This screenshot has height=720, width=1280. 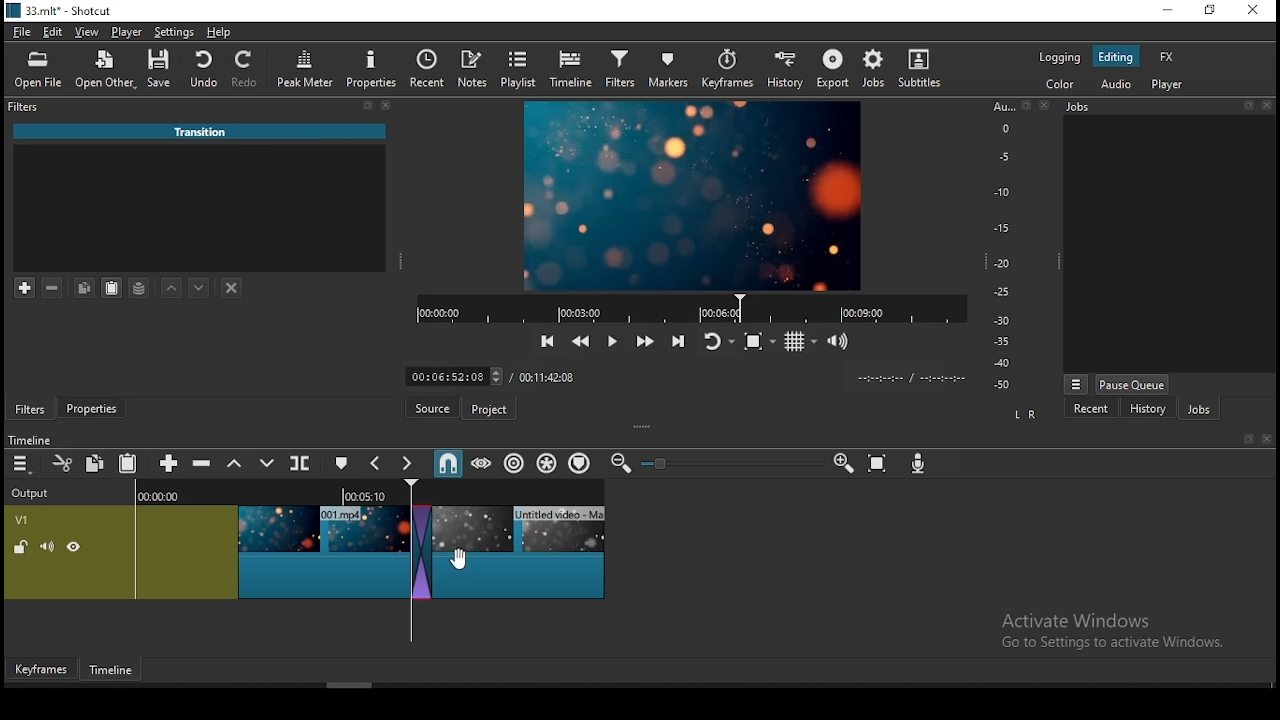 What do you see at coordinates (236, 463) in the screenshot?
I see `lift` at bounding box center [236, 463].